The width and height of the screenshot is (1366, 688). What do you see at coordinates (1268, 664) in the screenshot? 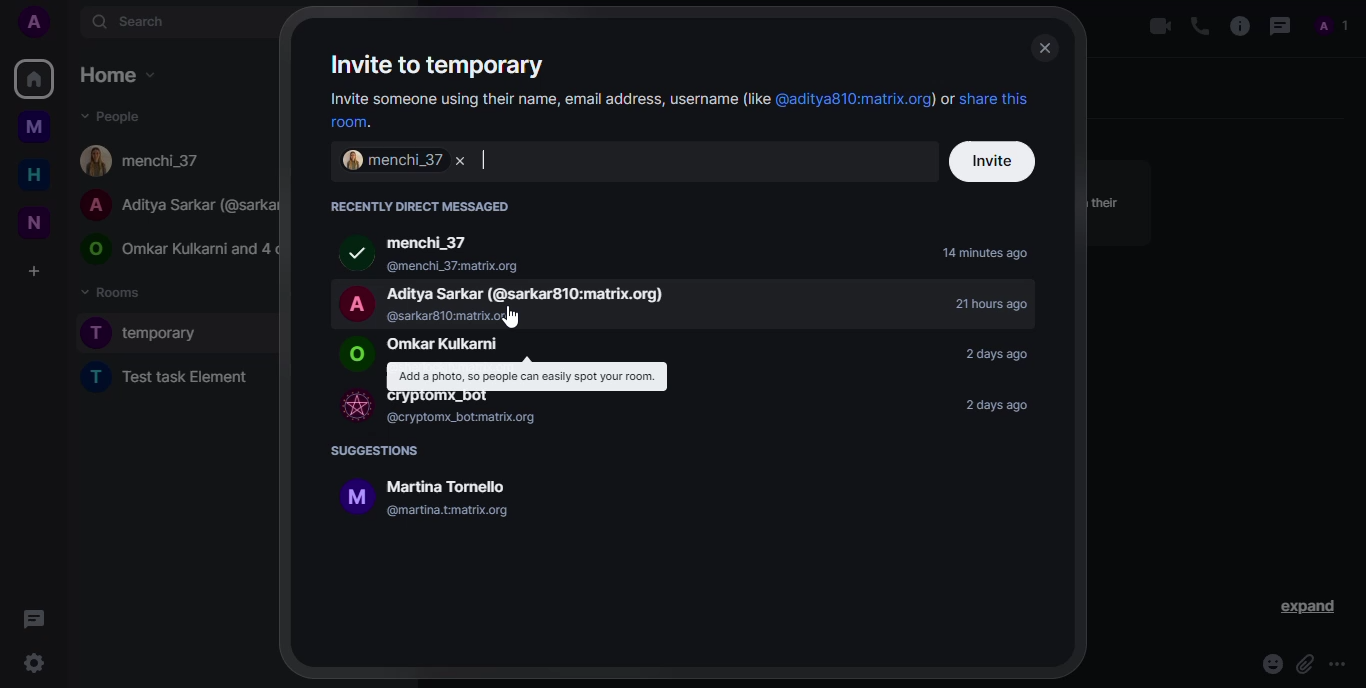
I see `emoji` at bounding box center [1268, 664].